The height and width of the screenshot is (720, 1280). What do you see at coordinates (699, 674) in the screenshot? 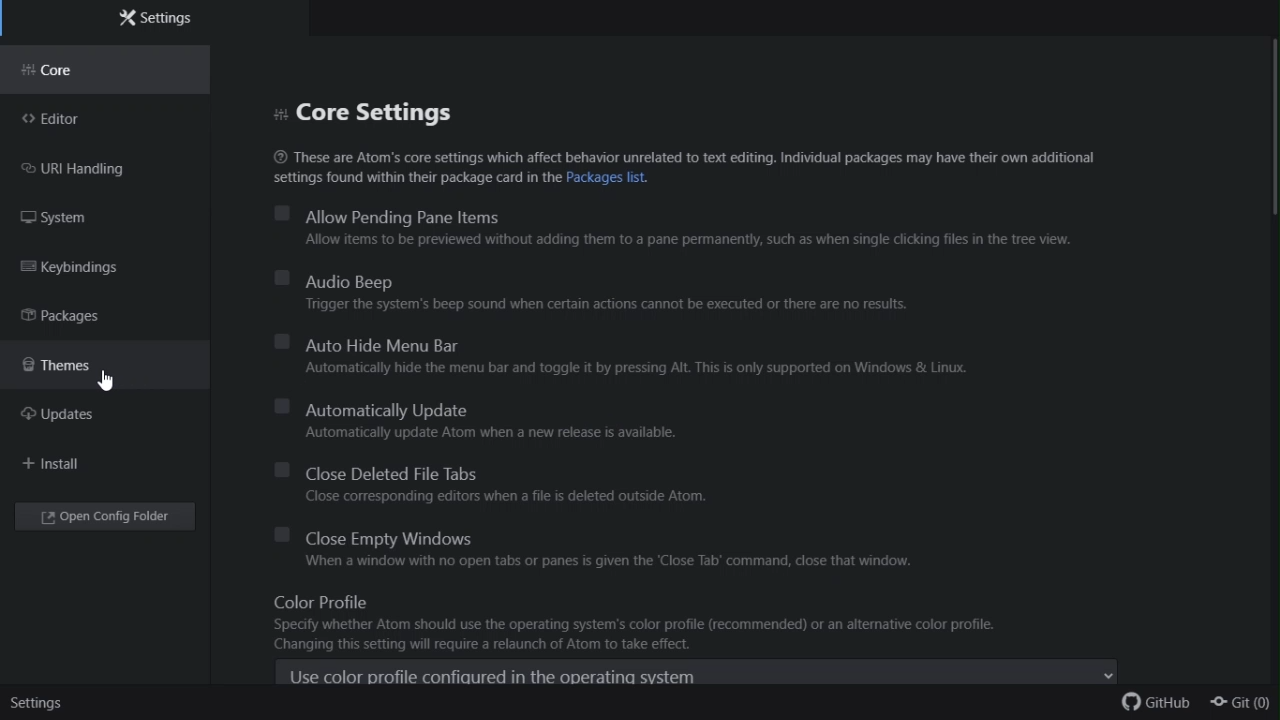
I see `Use color profile confiaured in the operatina svstem` at bounding box center [699, 674].